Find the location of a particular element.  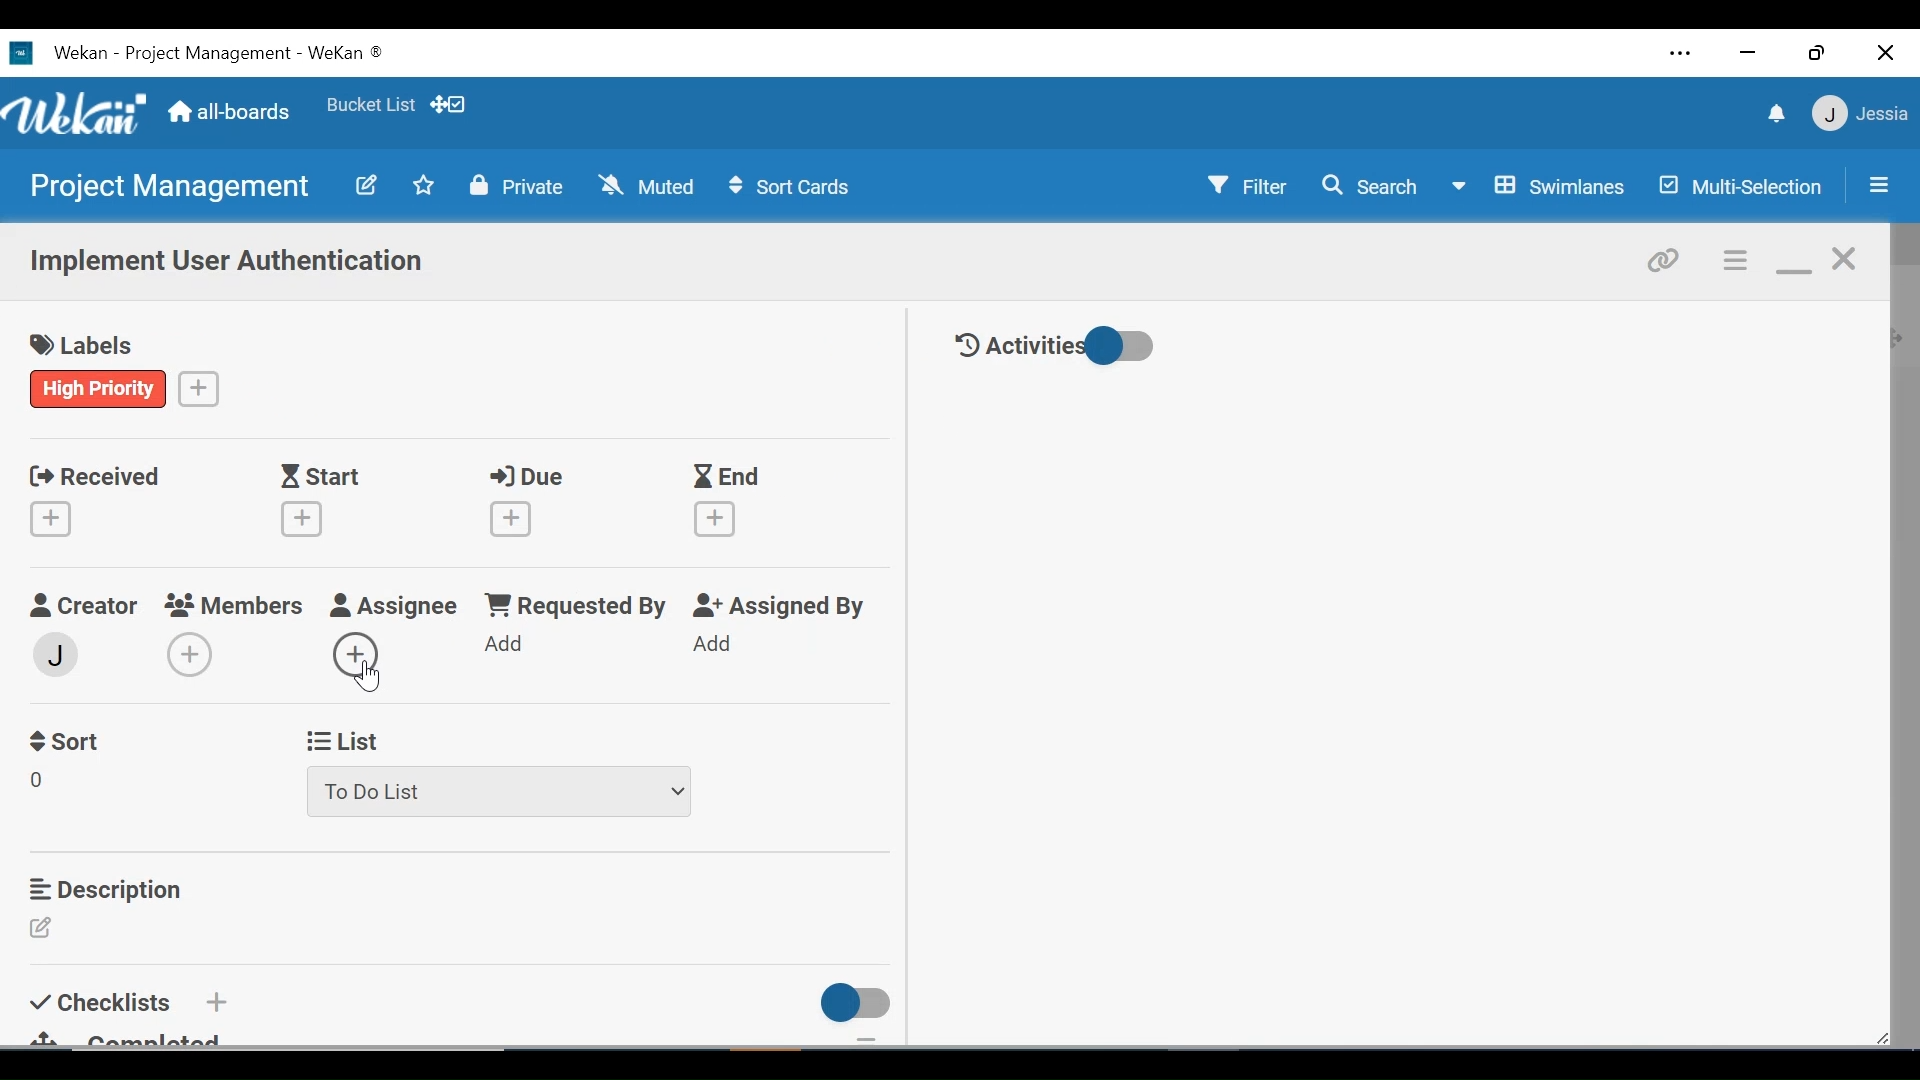

Open/Close Sidebar is located at coordinates (1877, 187).